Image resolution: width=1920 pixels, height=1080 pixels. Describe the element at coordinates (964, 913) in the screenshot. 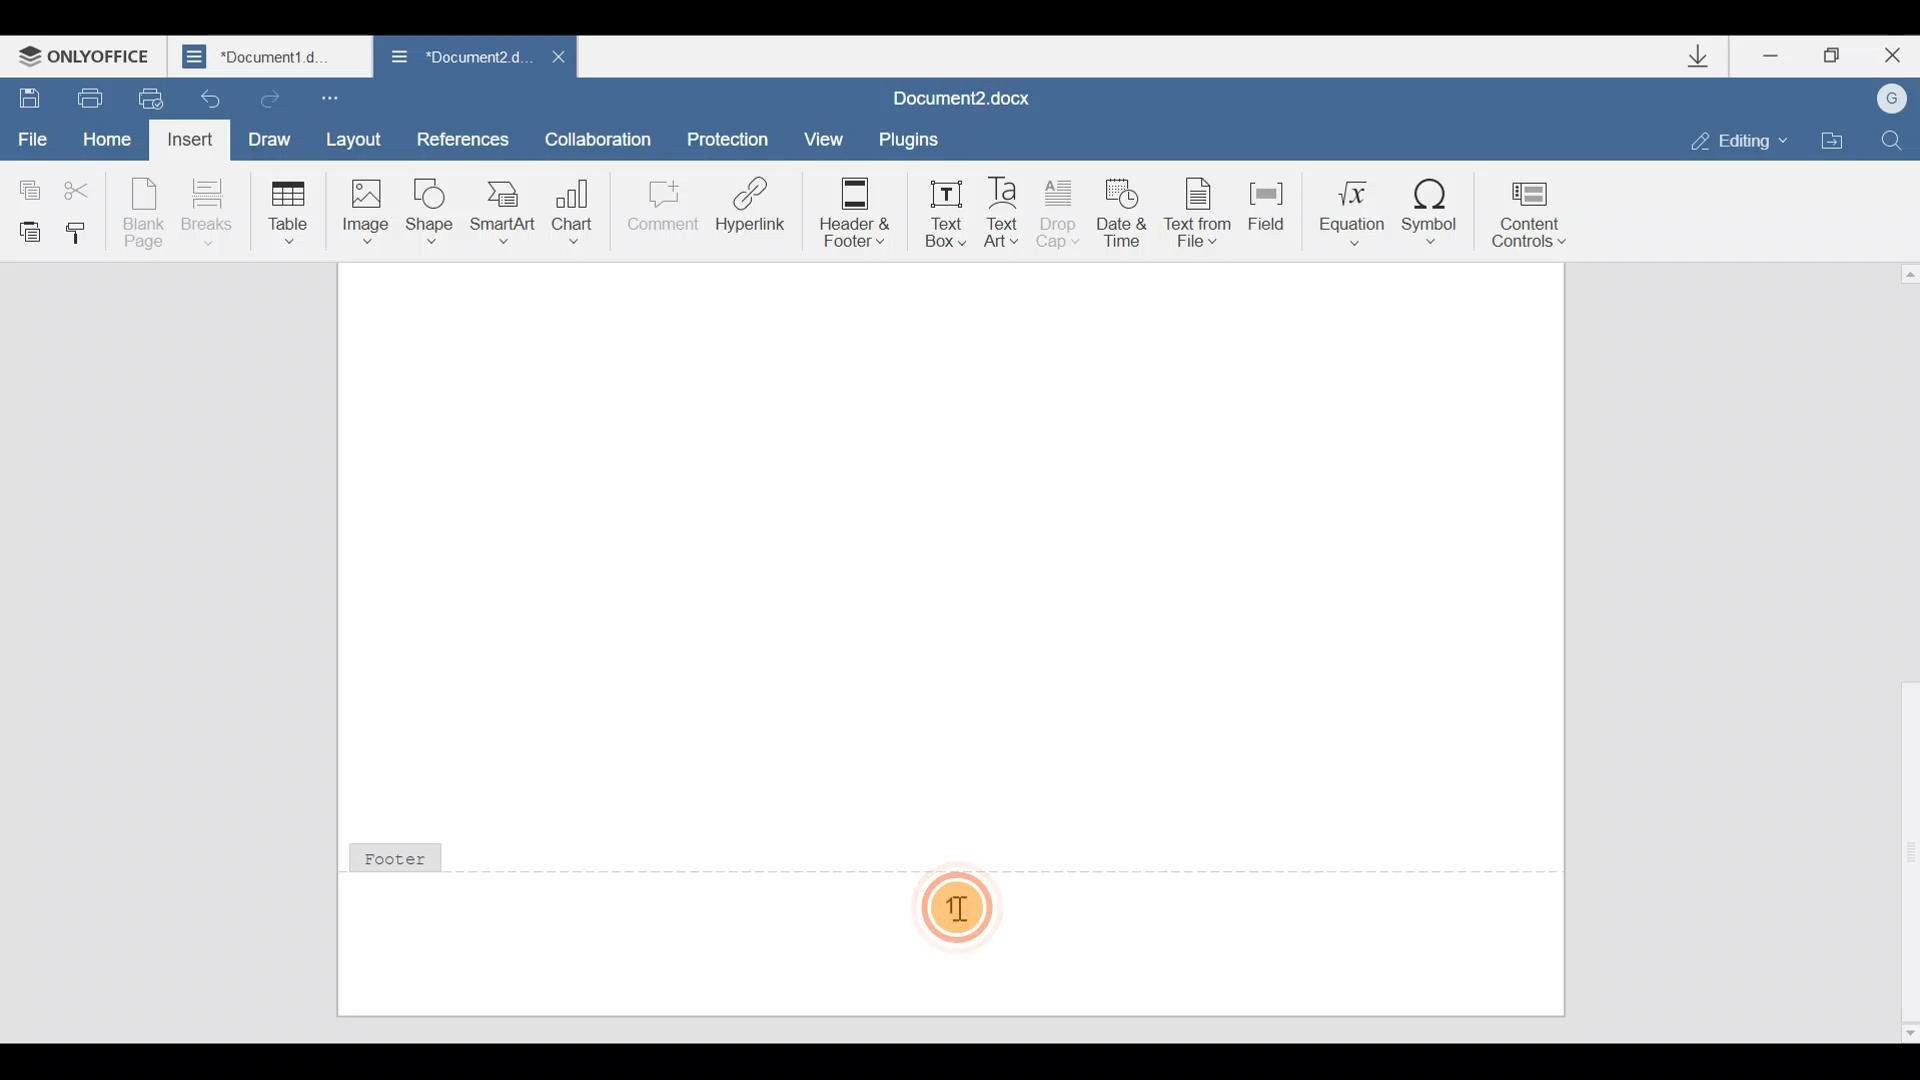

I see `Cursor` at that location.